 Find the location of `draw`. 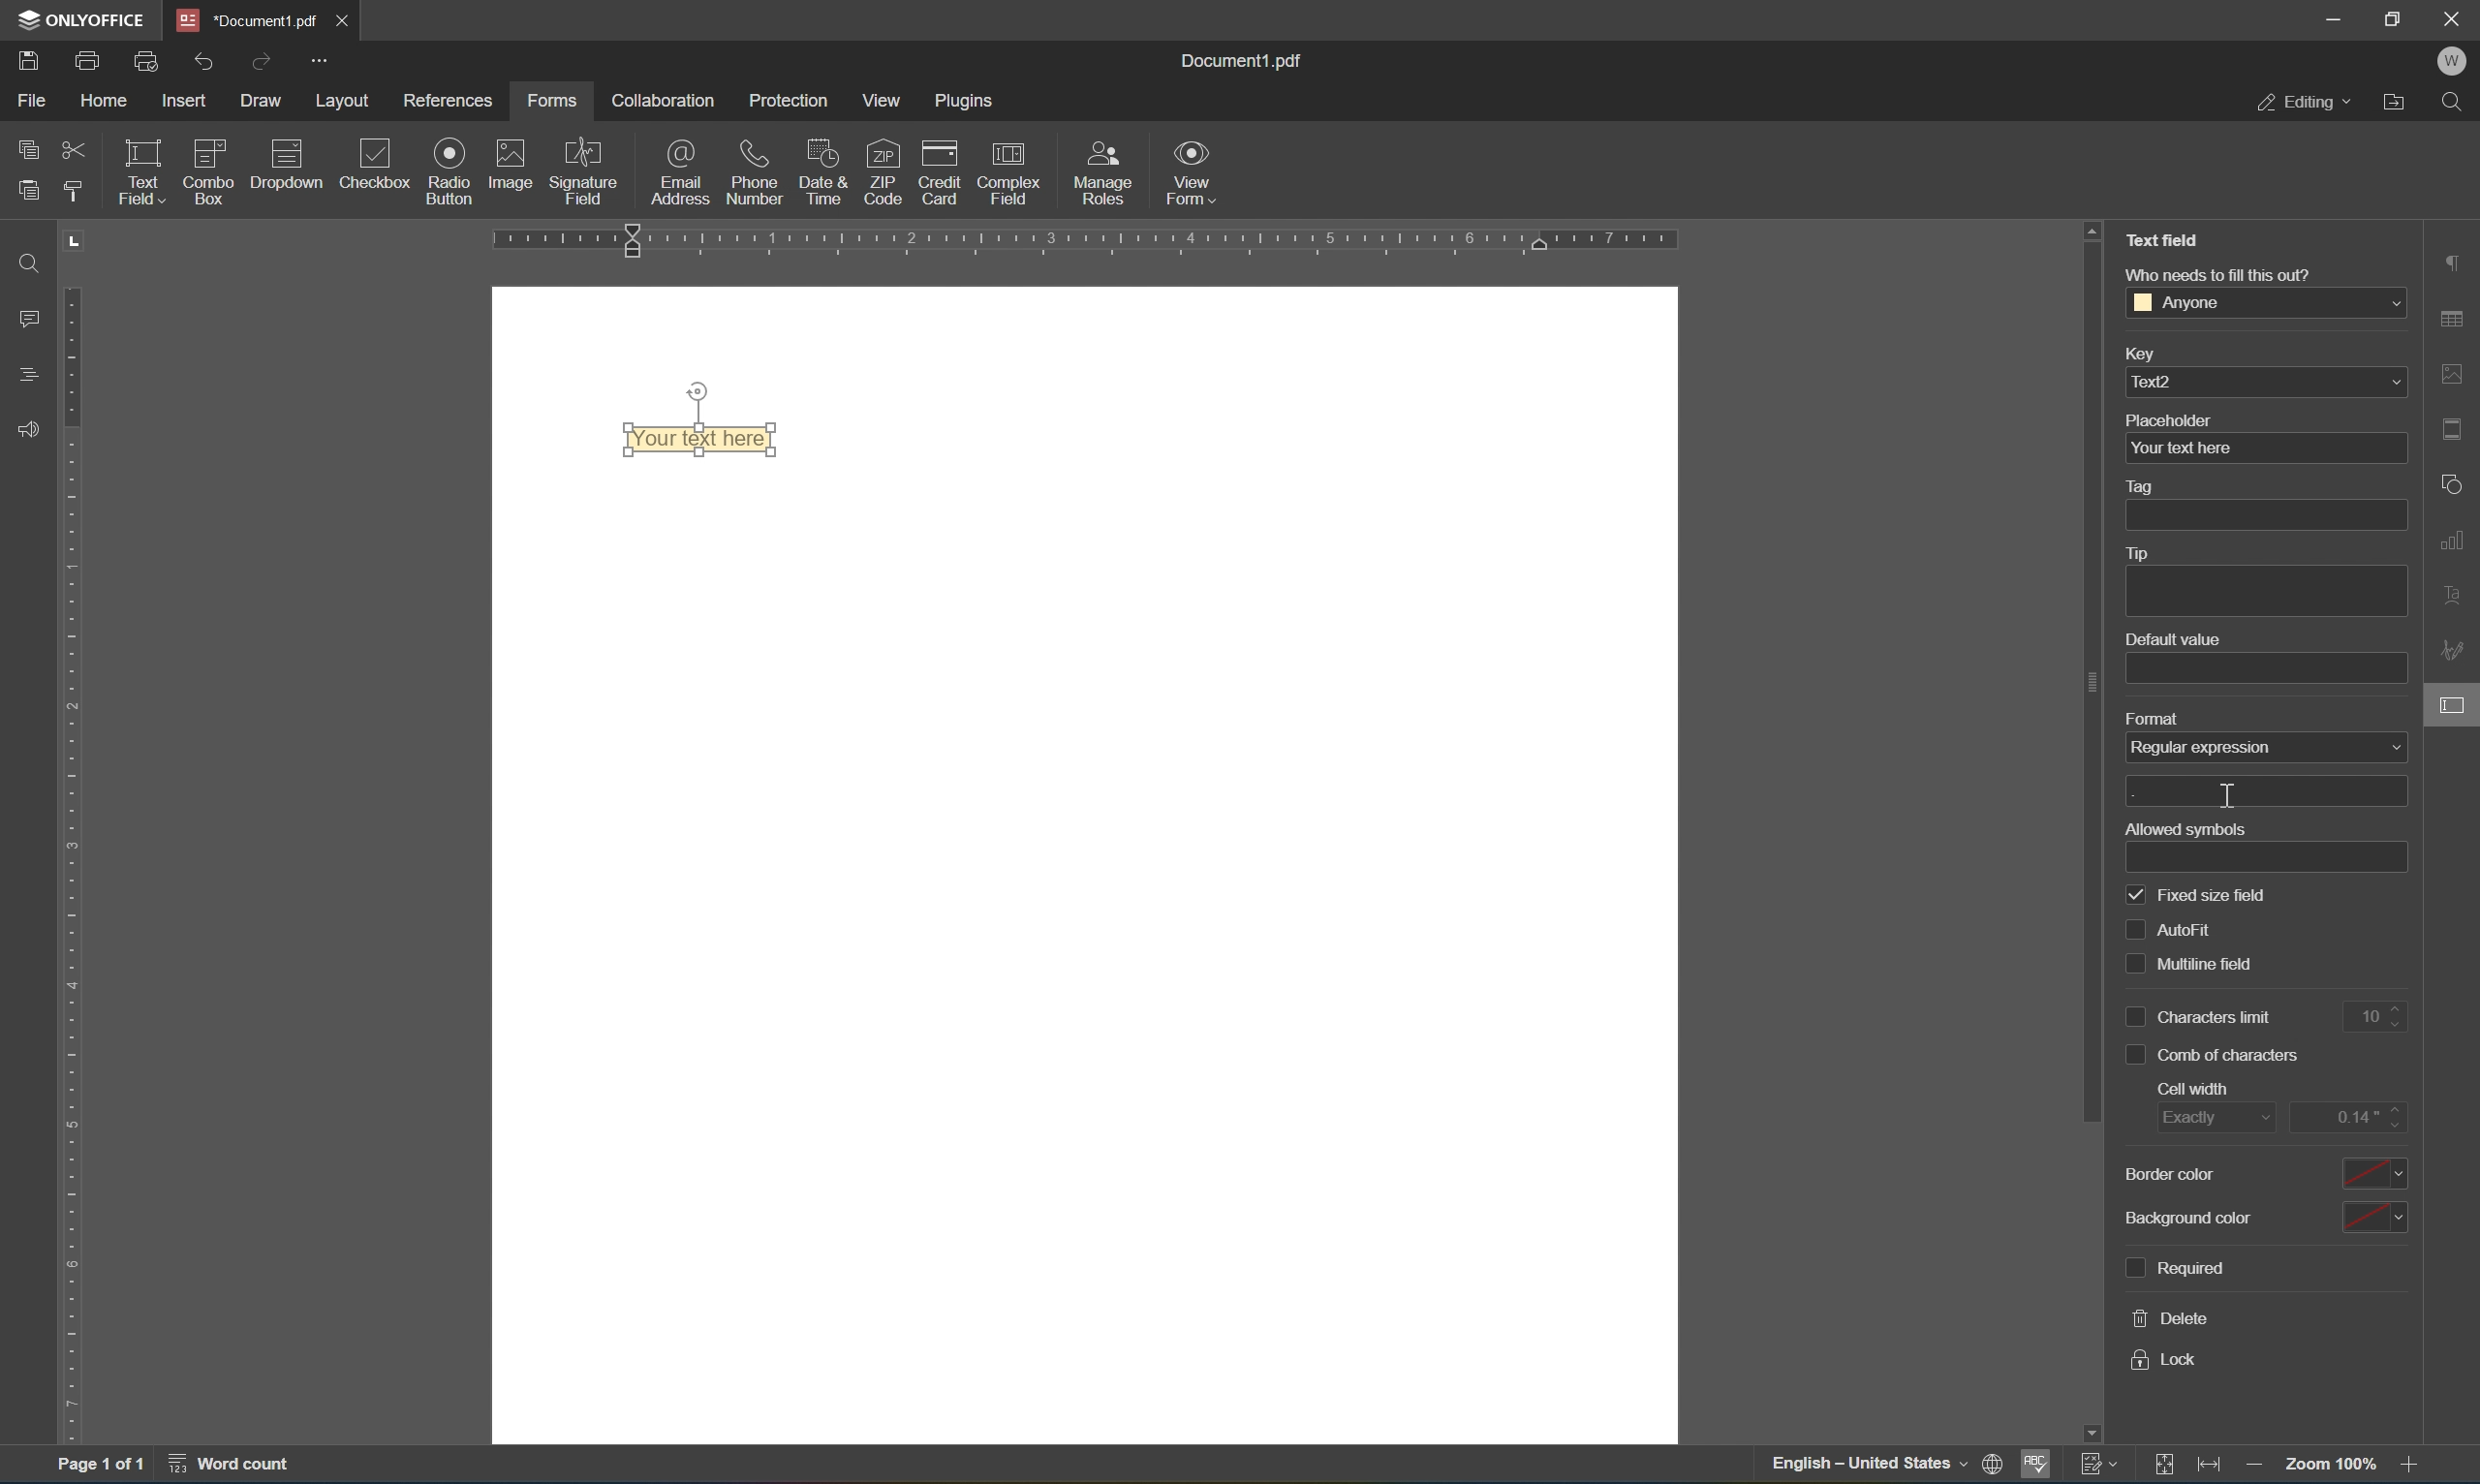

draw is located at coordinates (264, 103).